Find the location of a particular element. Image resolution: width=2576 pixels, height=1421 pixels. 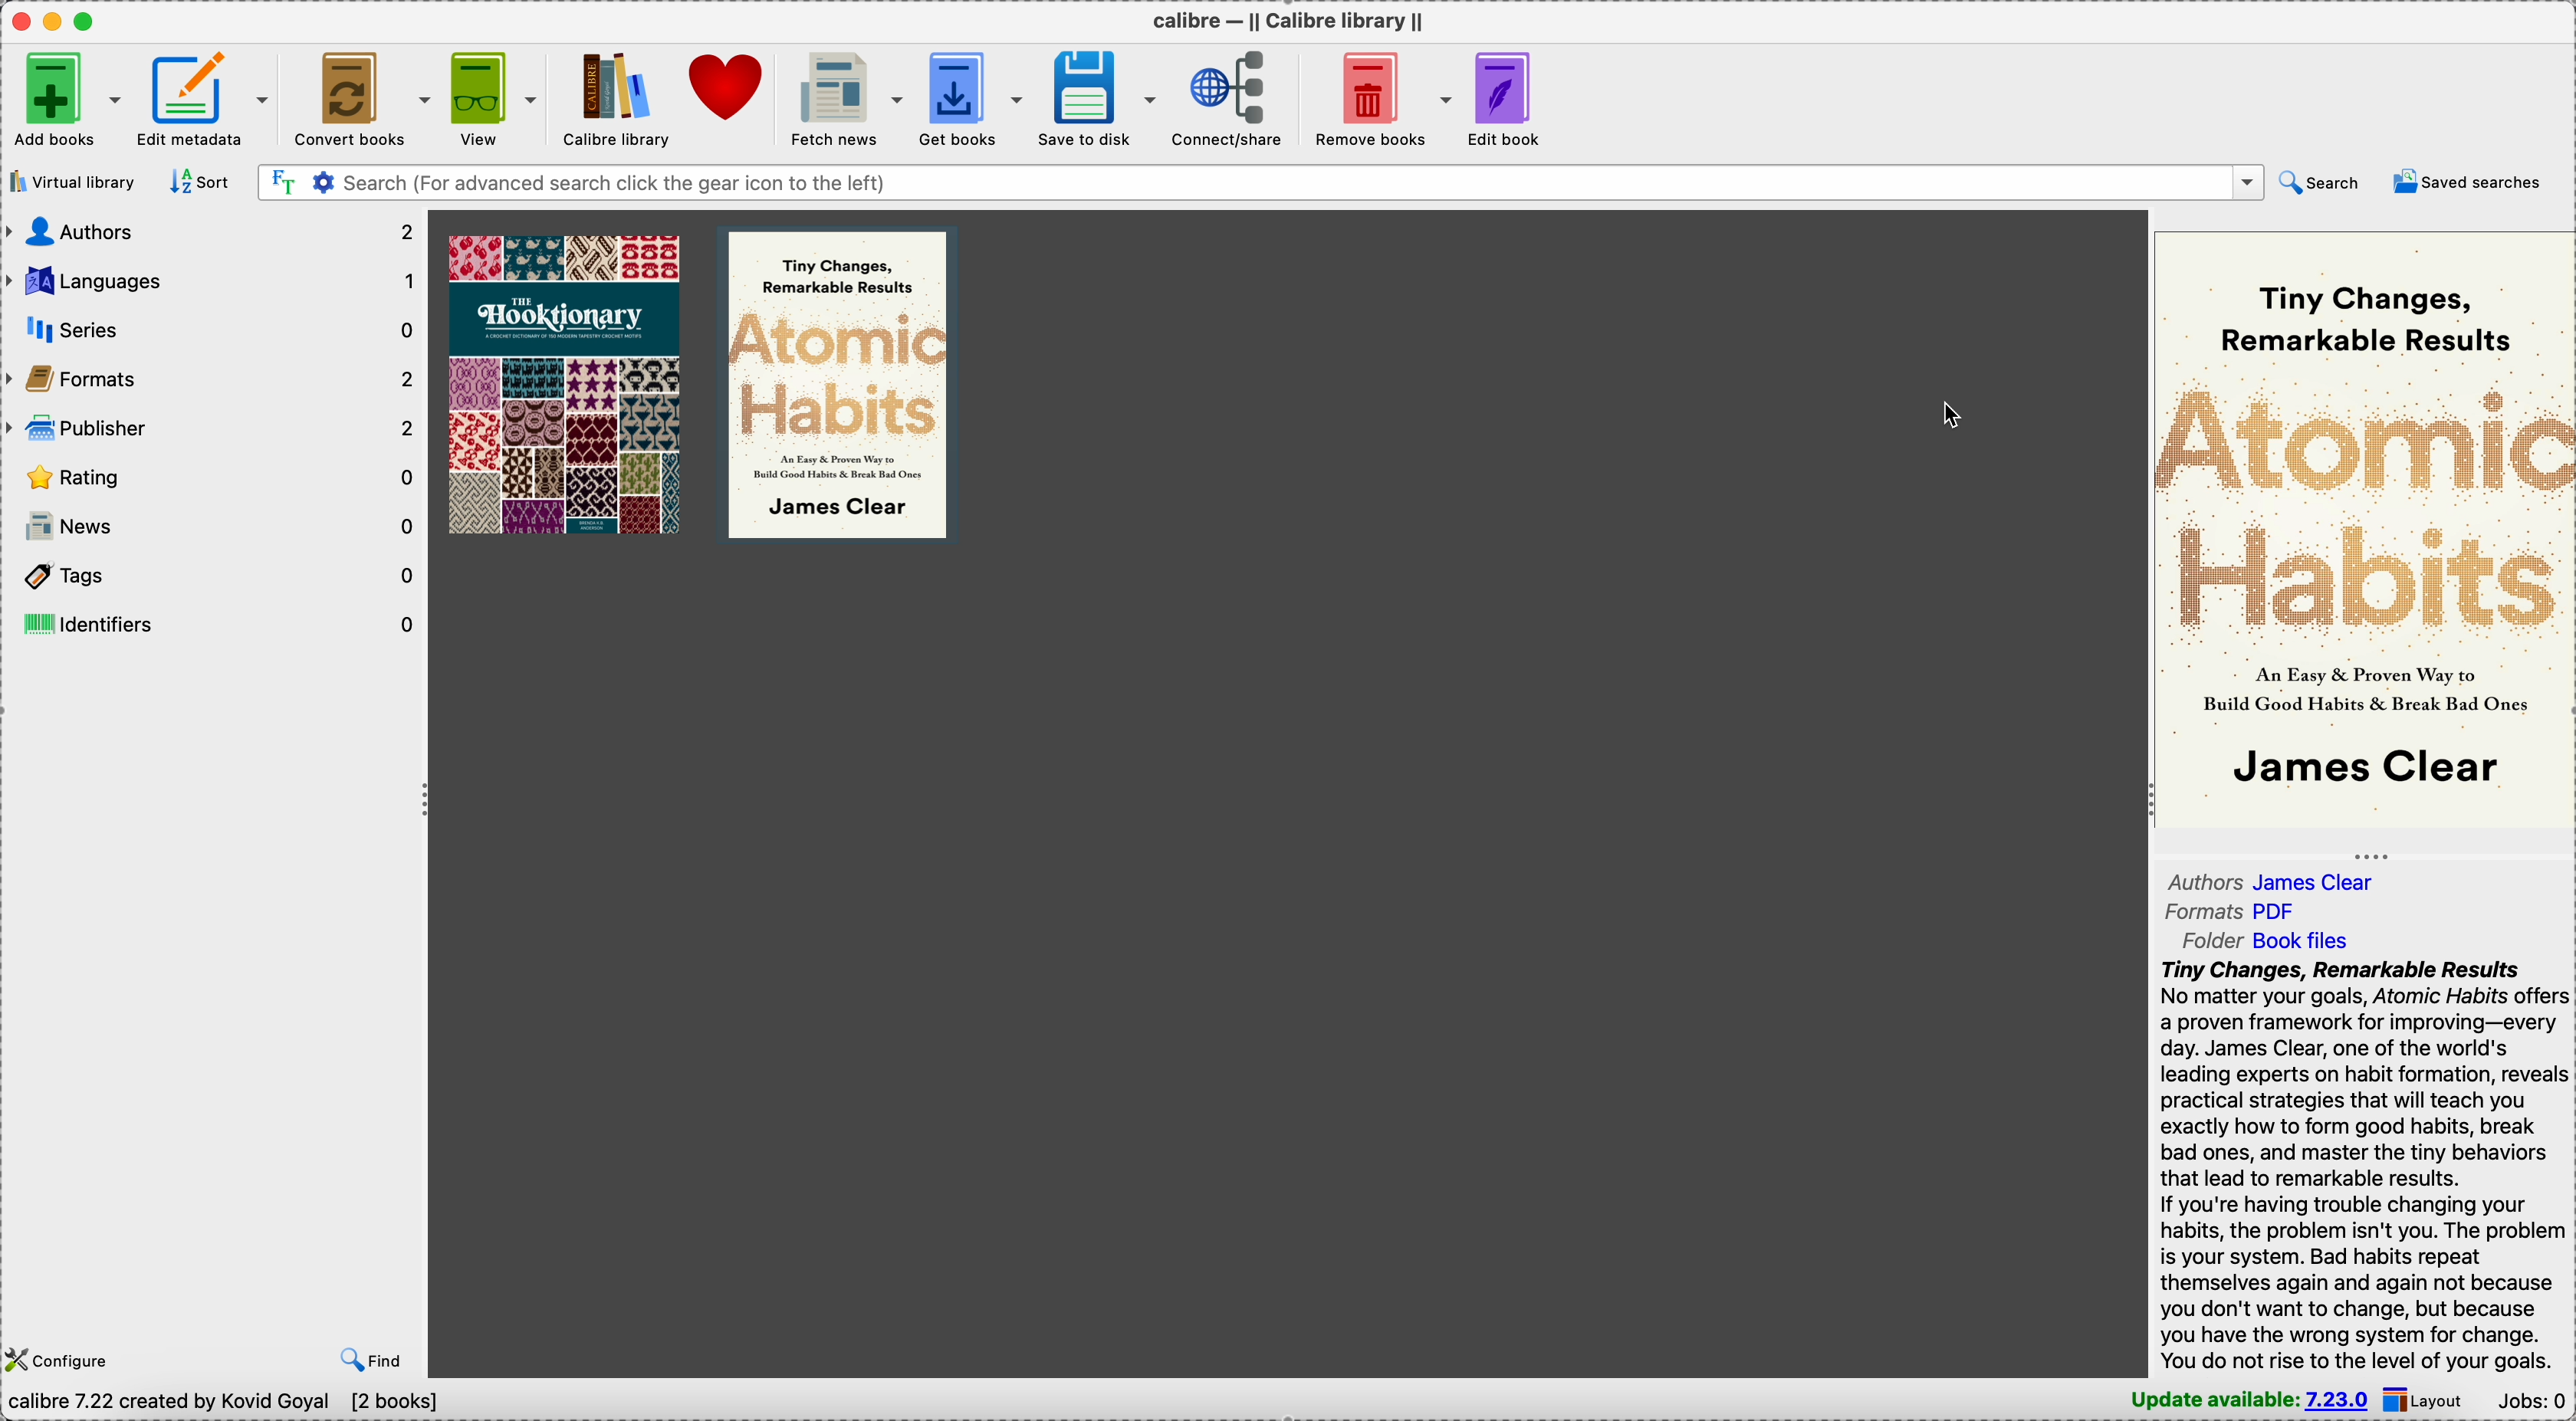

formats is located at coordinates (214, 380).